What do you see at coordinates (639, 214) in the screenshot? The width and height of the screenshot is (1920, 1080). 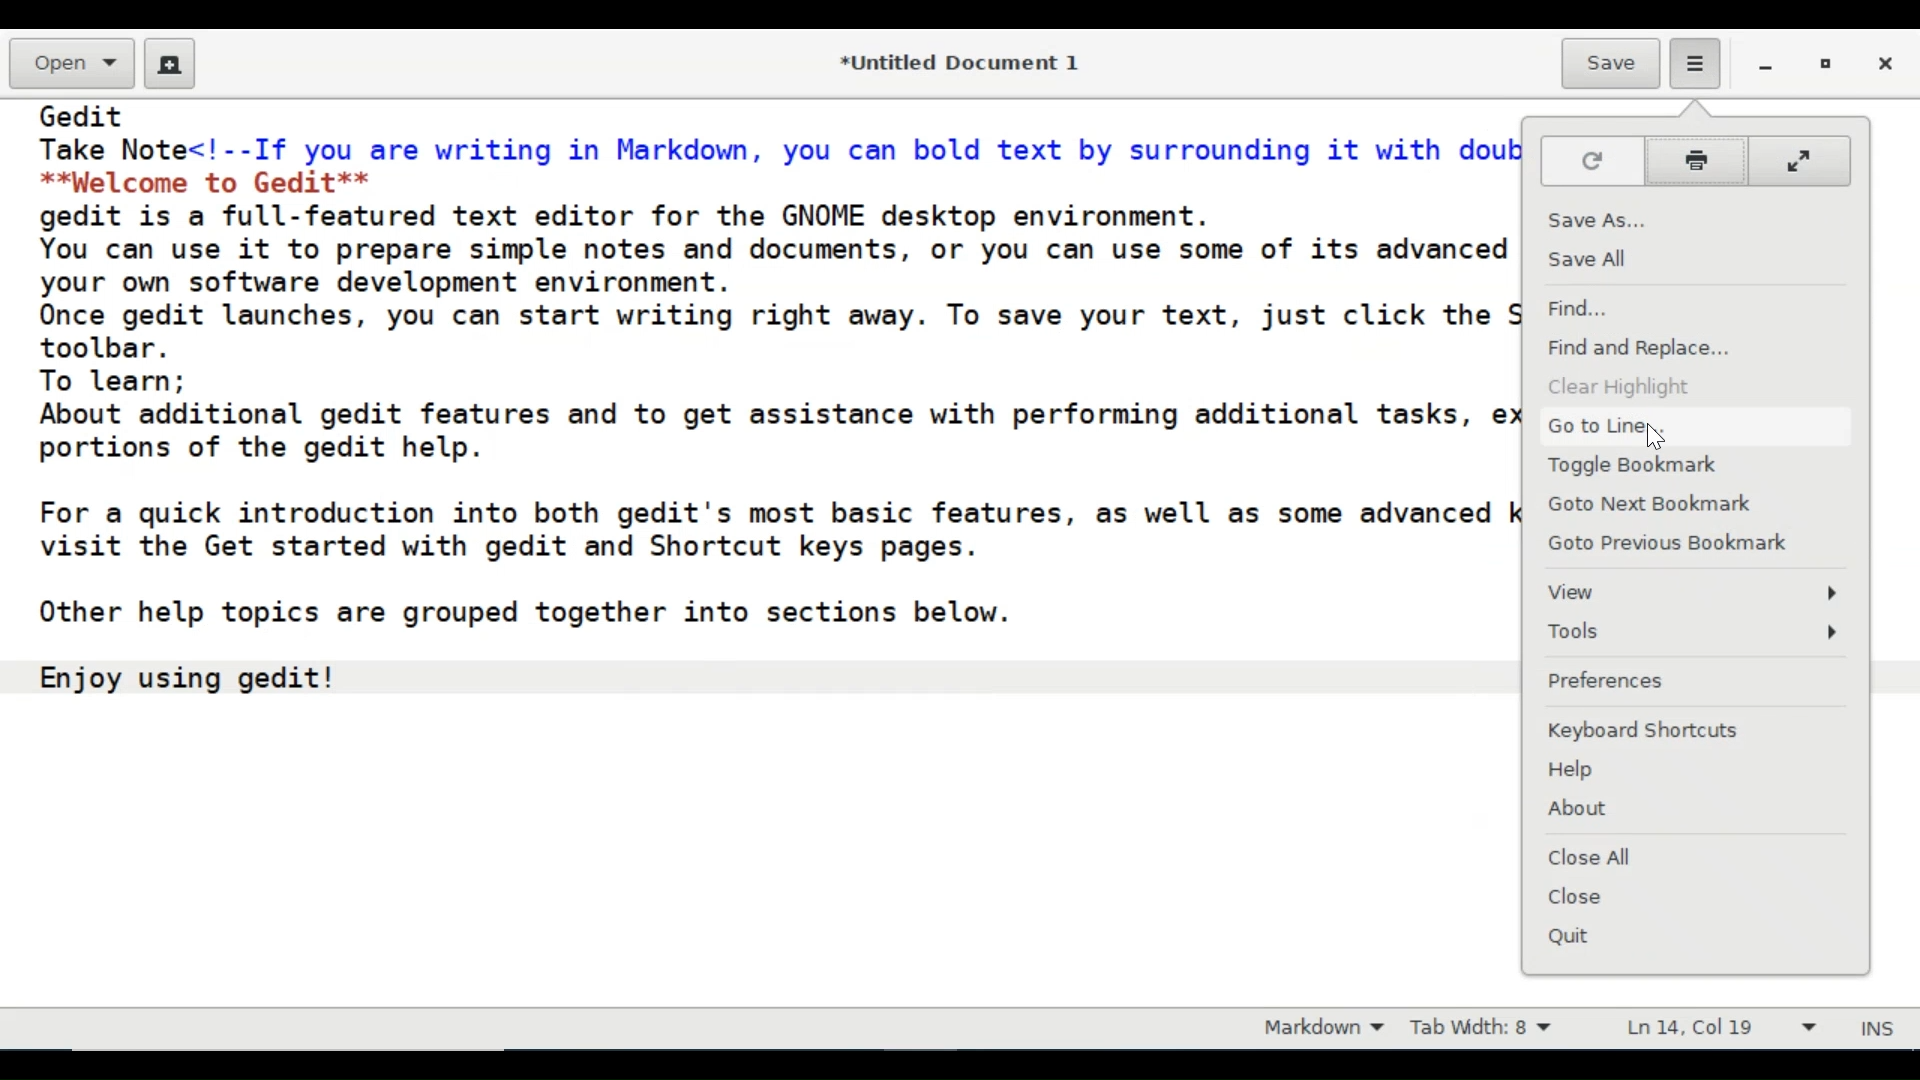 I see `gedit is a full-featured text editor for the GNOME desktop environment.` at bounding box center [639, 214].